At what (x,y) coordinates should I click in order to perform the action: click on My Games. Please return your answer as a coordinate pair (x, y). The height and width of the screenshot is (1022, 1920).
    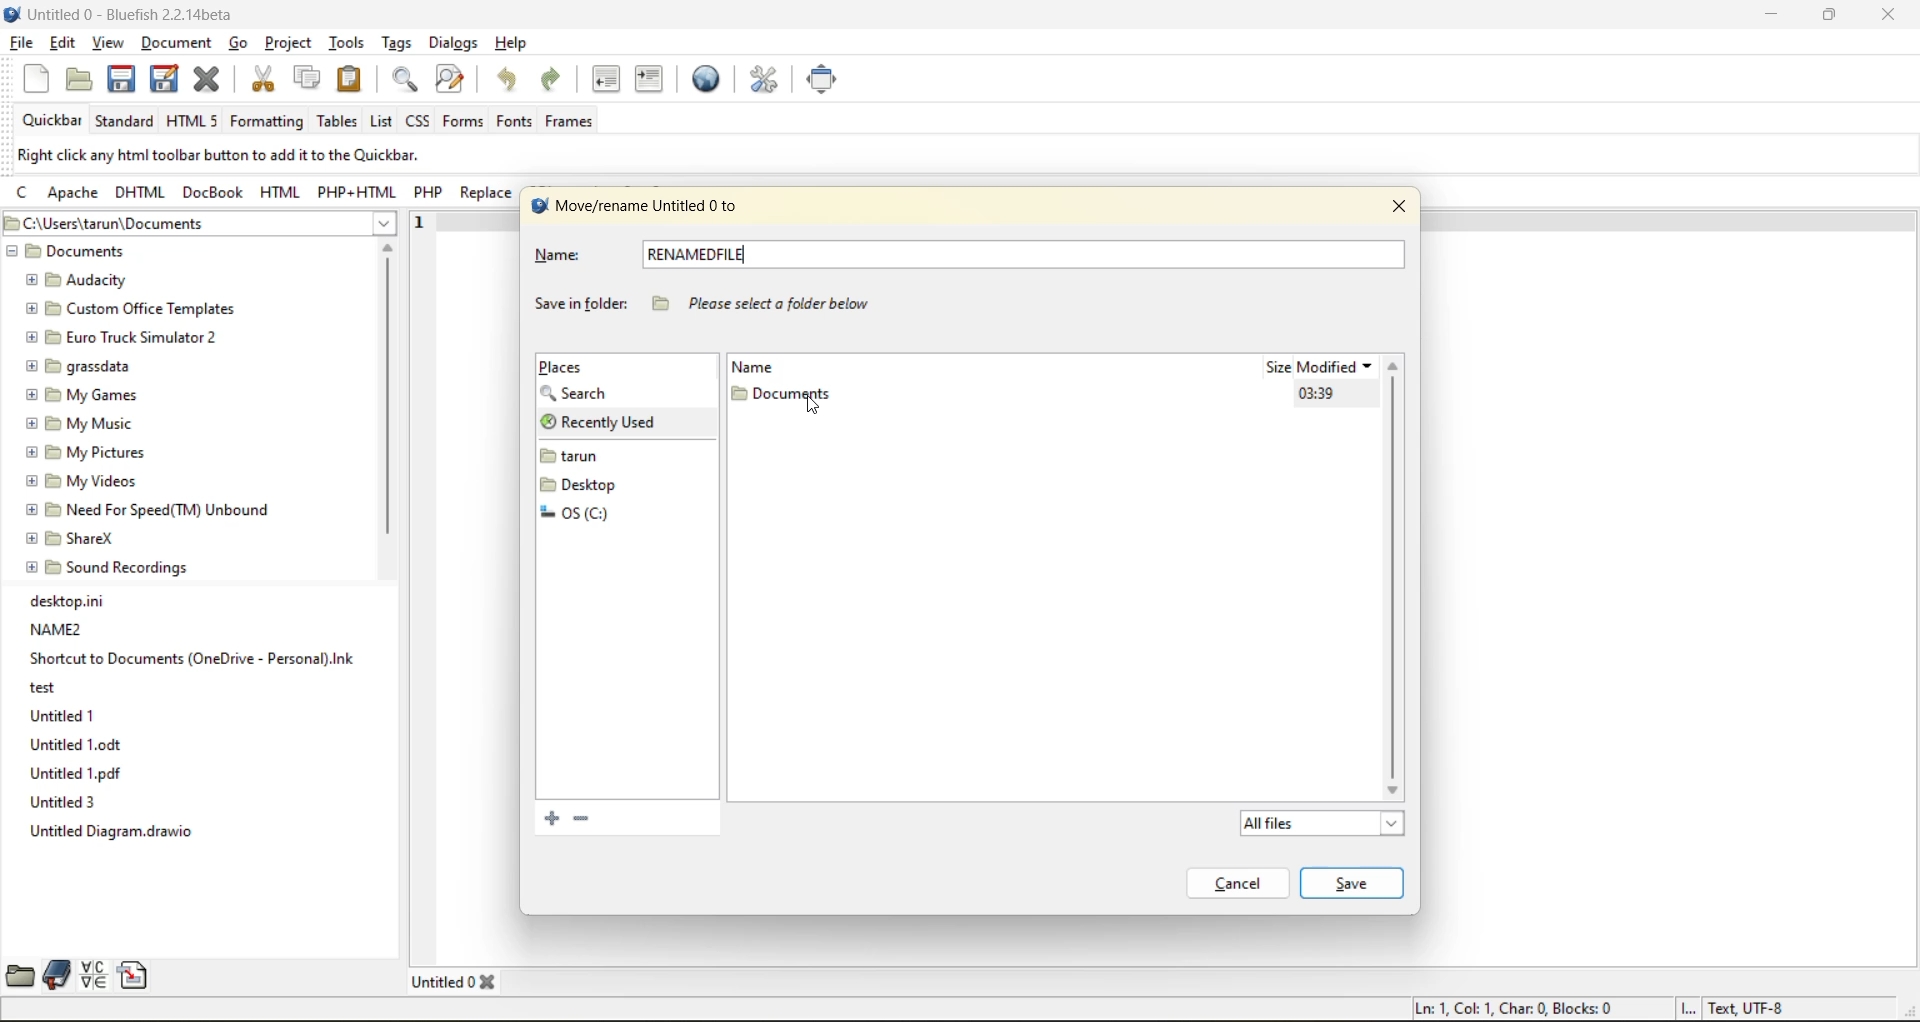
    Looking at the image, I should click on (86, 393).